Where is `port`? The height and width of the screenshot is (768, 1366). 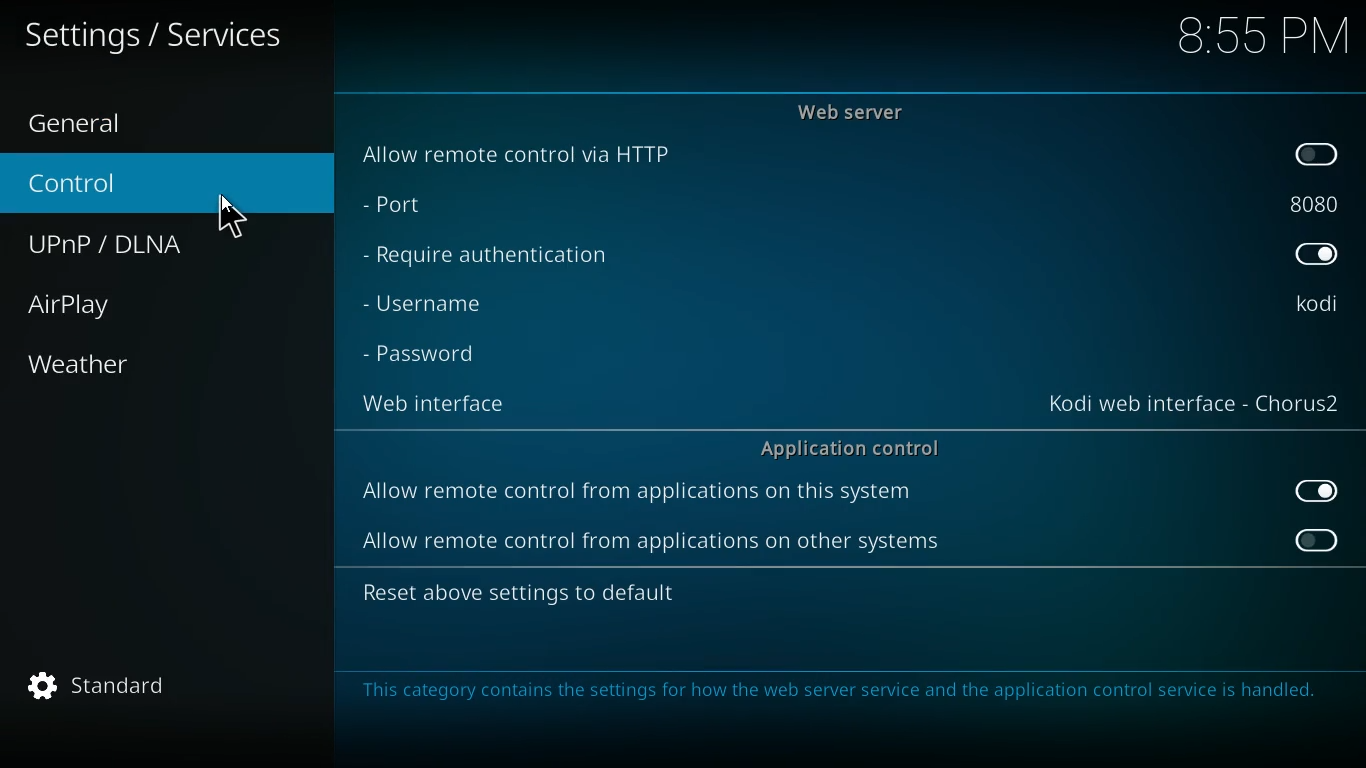
port is located at coordinates (424, 207).